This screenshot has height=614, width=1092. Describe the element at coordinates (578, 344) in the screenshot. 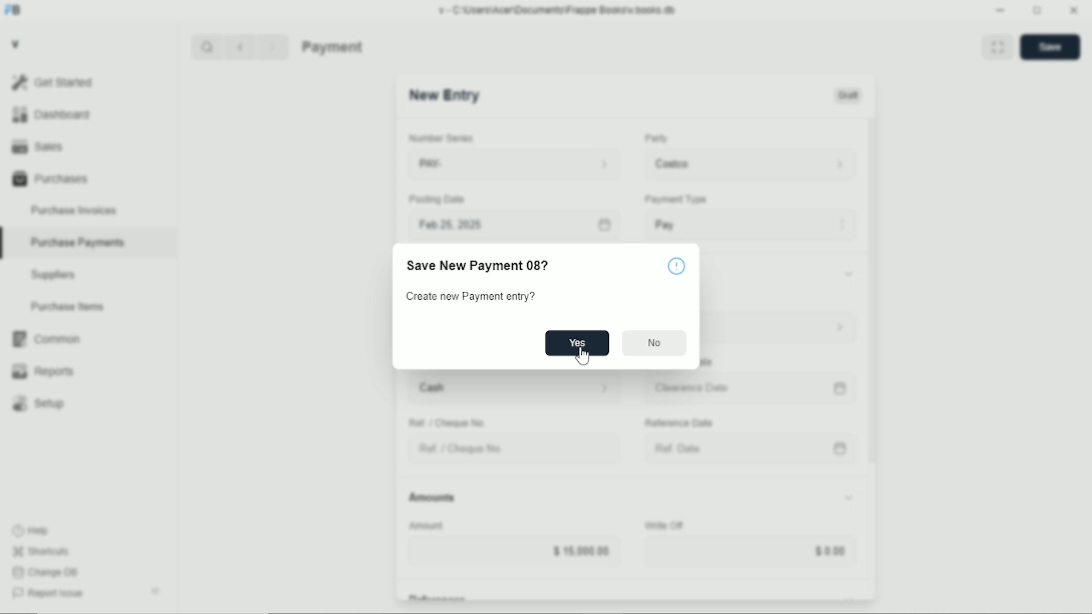

I see `Yes` at that location.